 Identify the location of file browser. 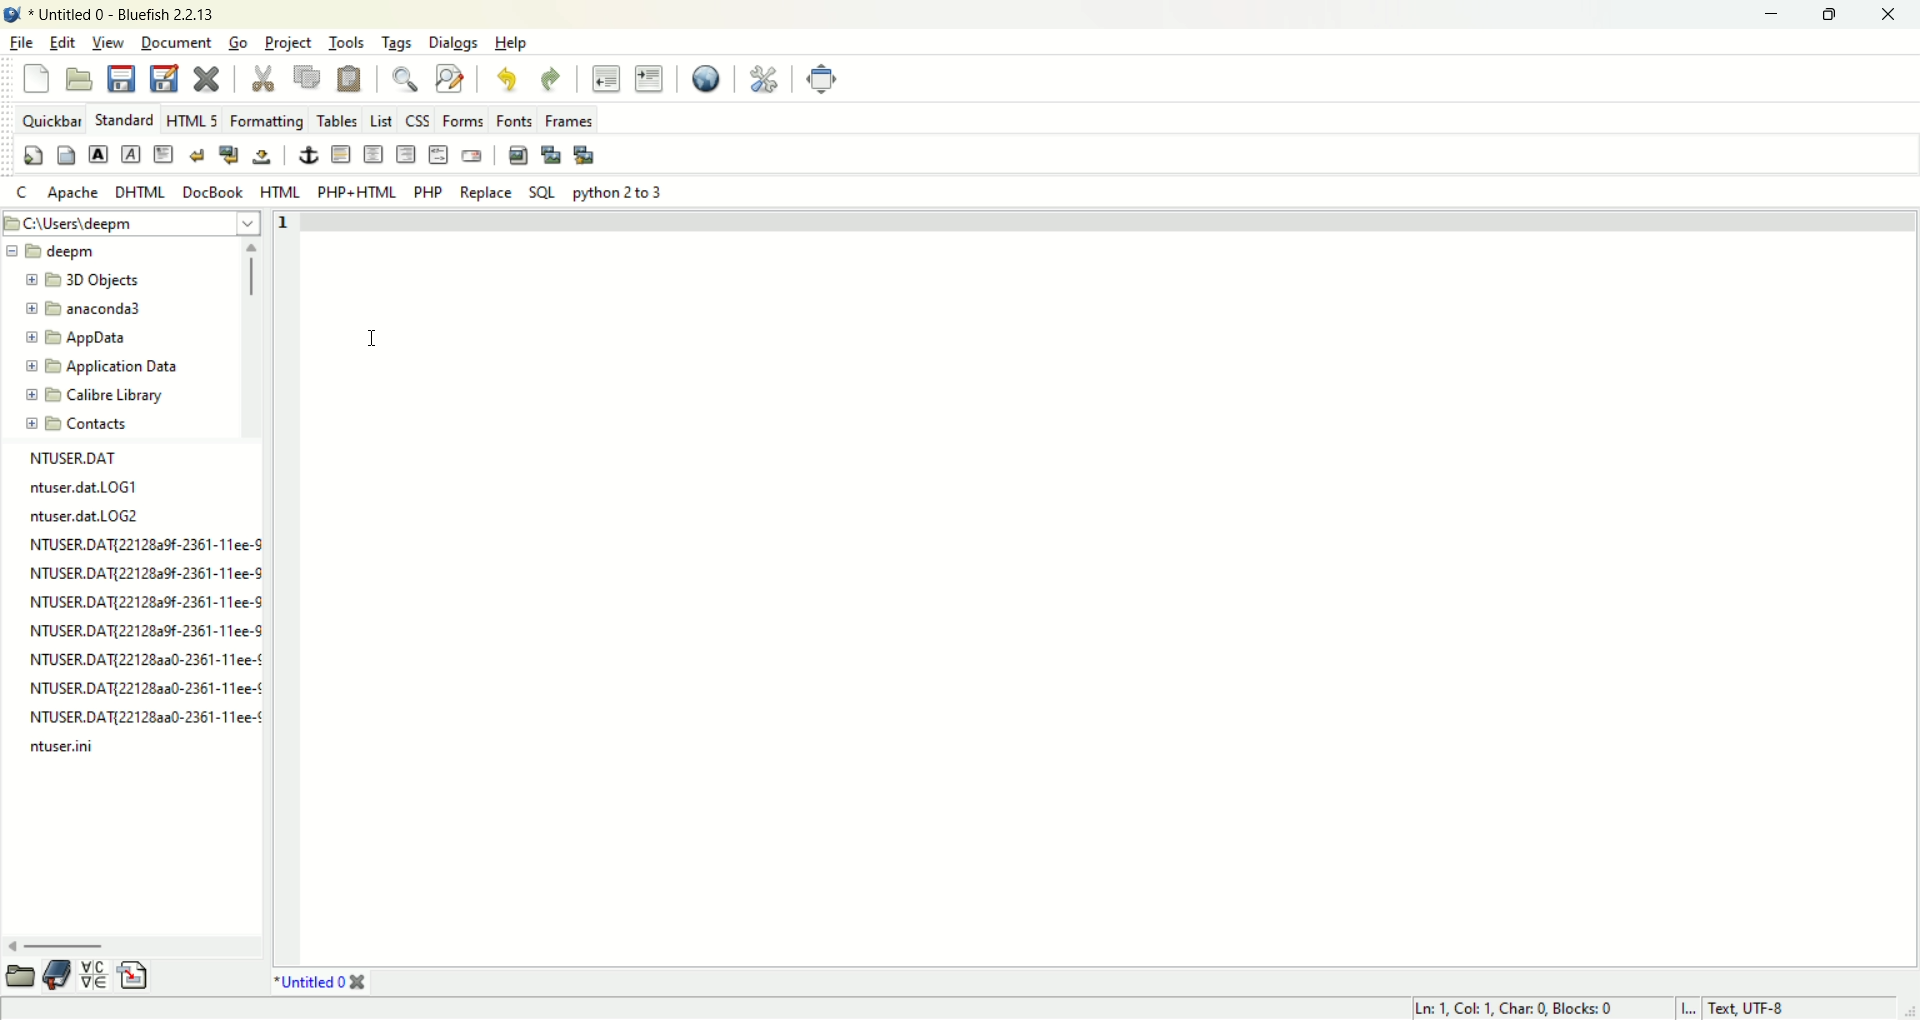
(17, 975).